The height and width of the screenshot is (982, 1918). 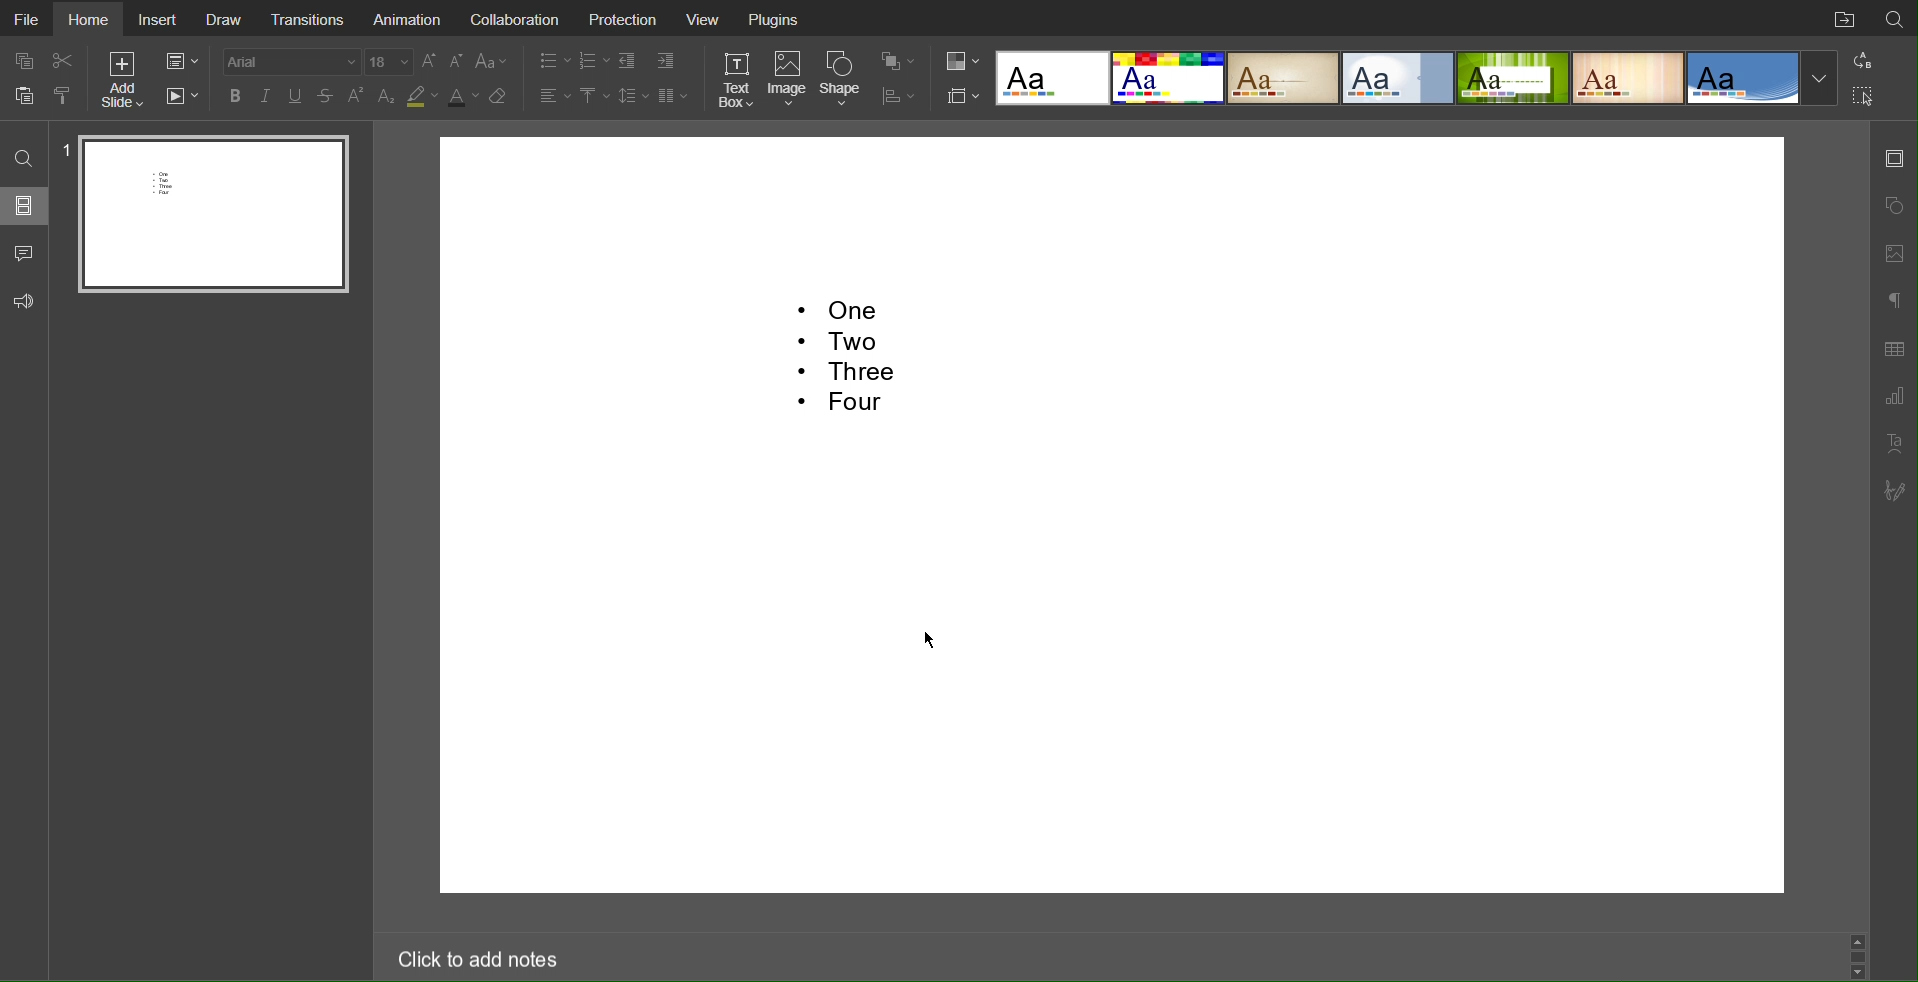 I want to click on Decrease Indent, so click(x=628, y=62).